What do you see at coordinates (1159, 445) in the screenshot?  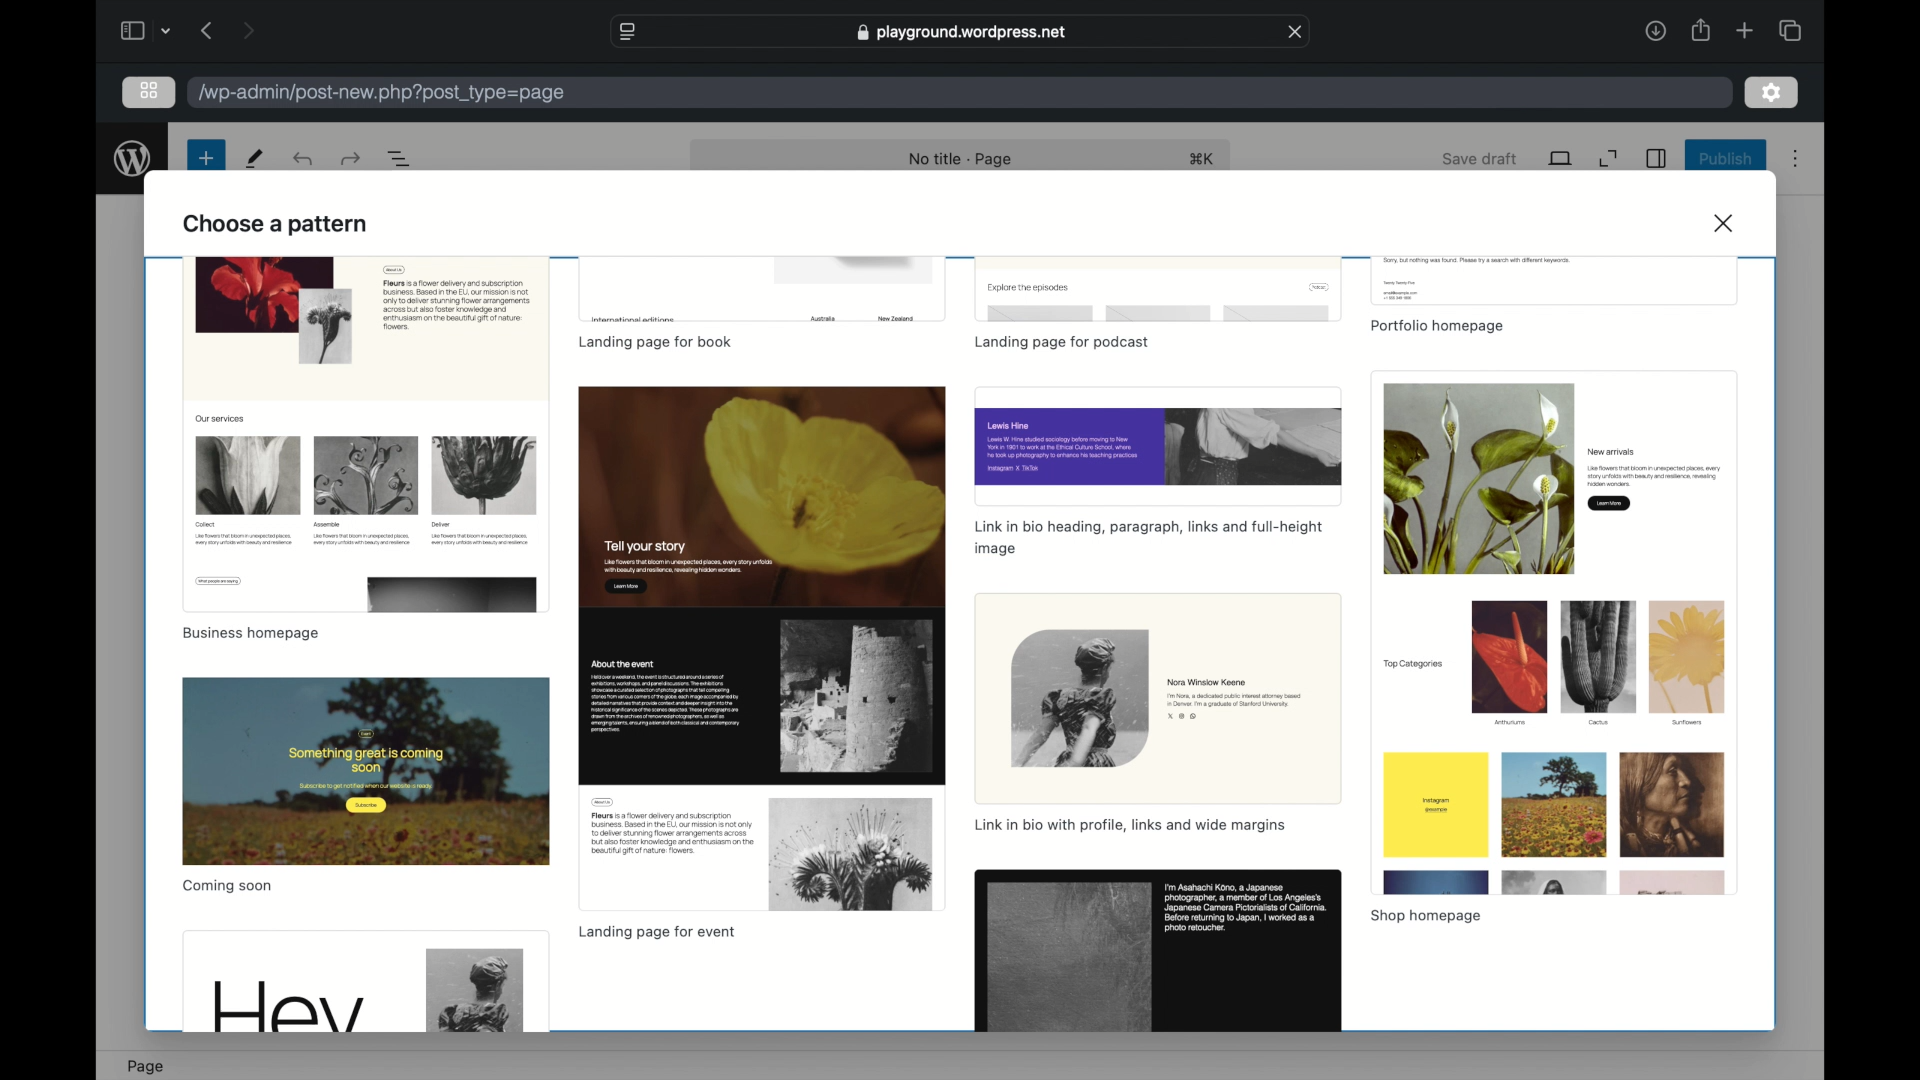 I see `preview` at bounding box center [1159, 445].